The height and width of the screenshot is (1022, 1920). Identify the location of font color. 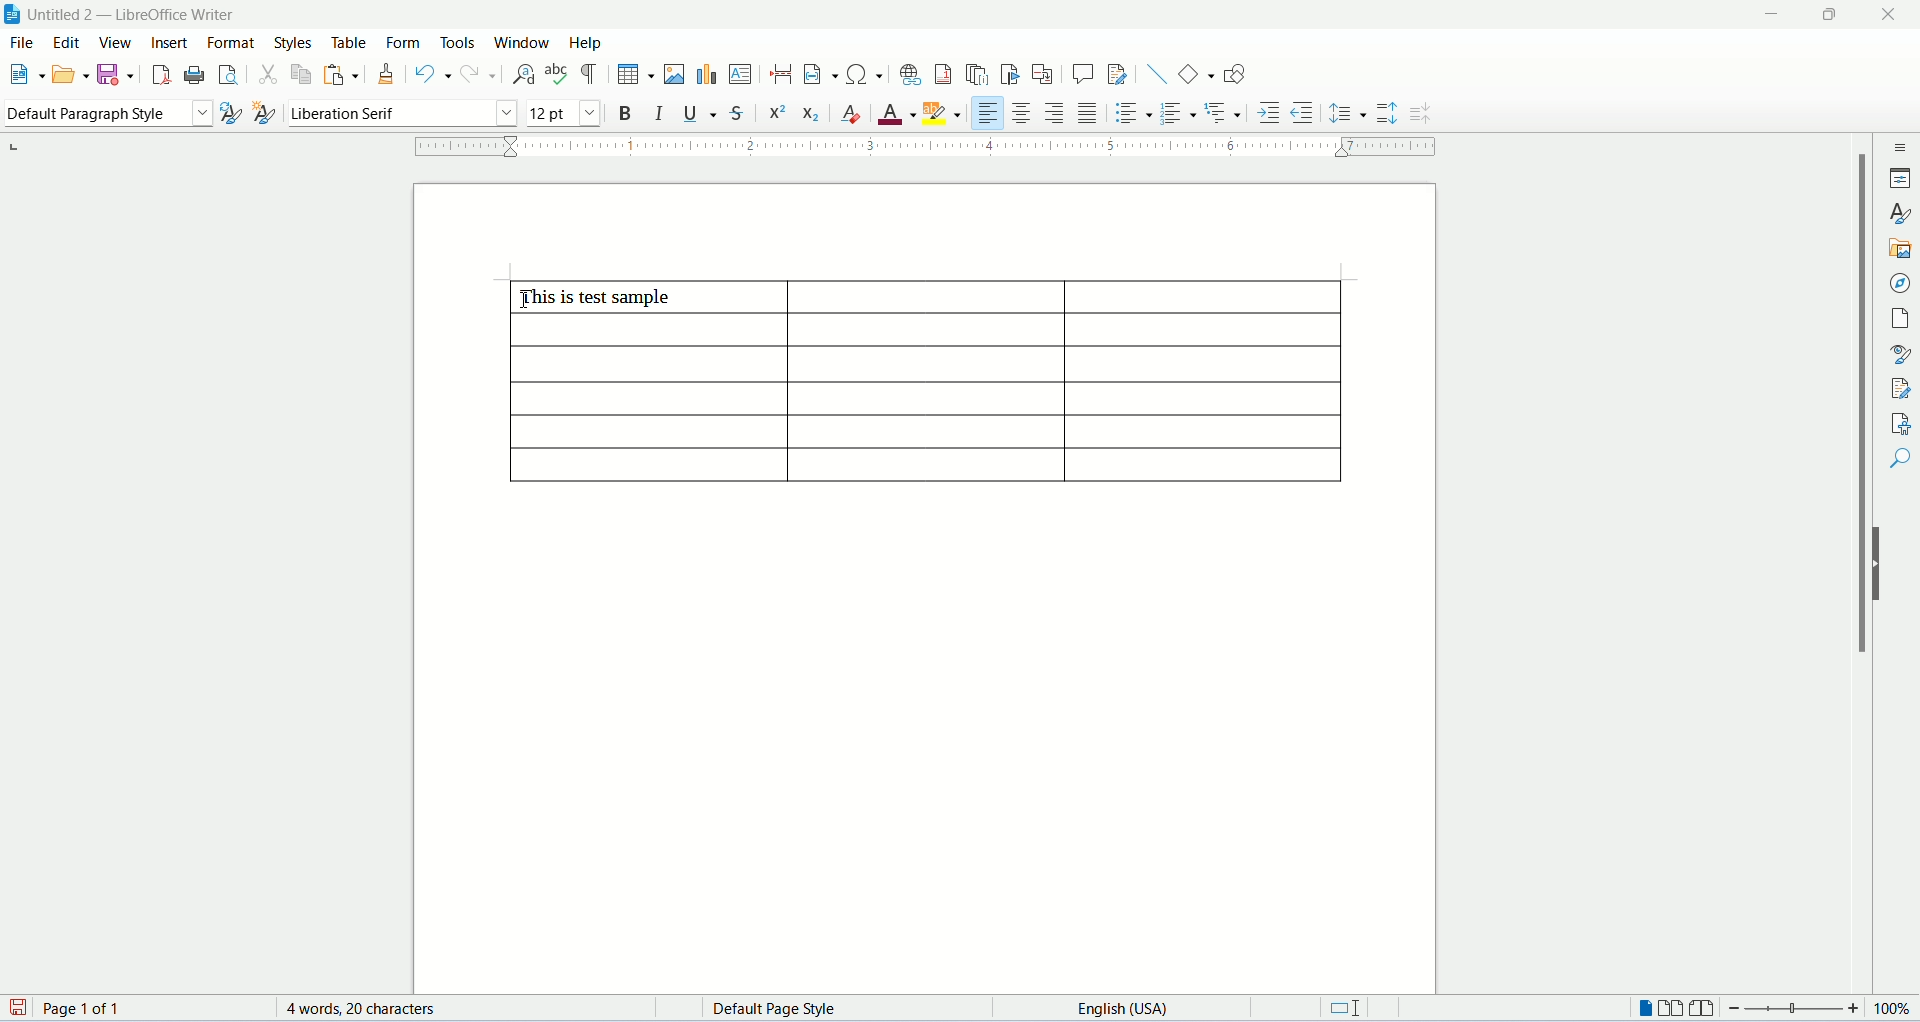
(895, 111).